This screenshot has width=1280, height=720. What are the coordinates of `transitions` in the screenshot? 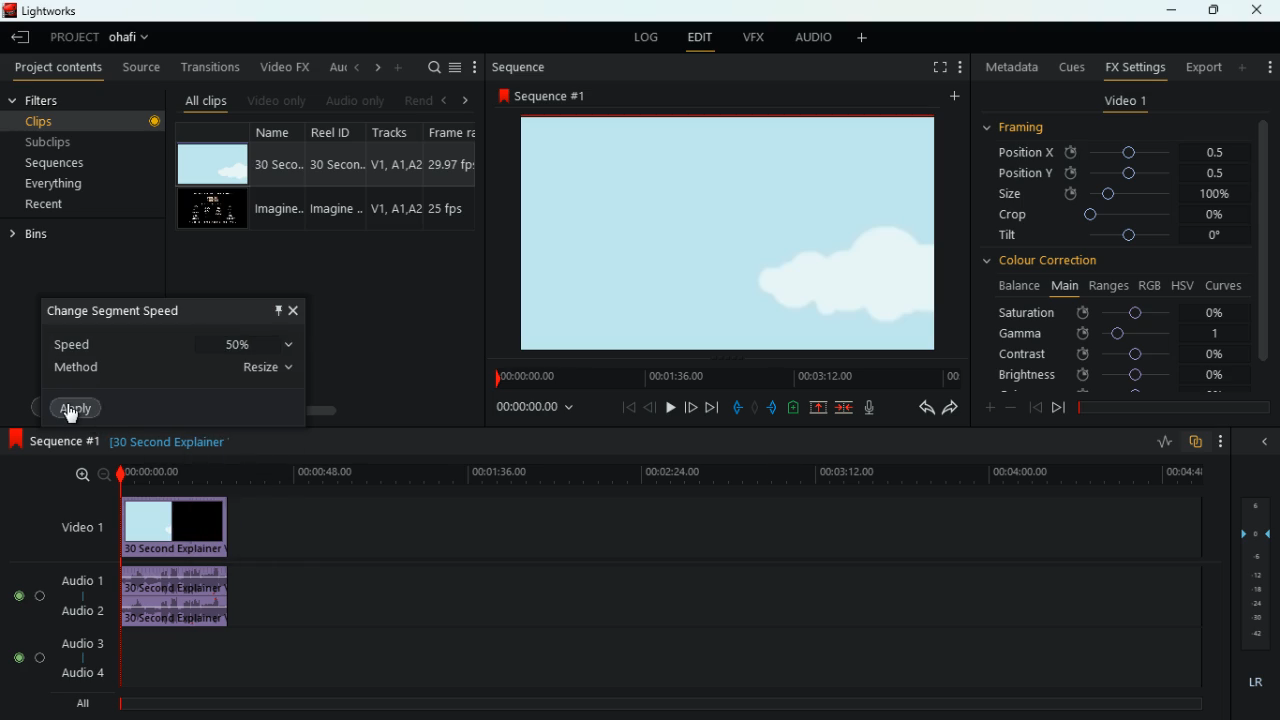 It's located at (206, 67).